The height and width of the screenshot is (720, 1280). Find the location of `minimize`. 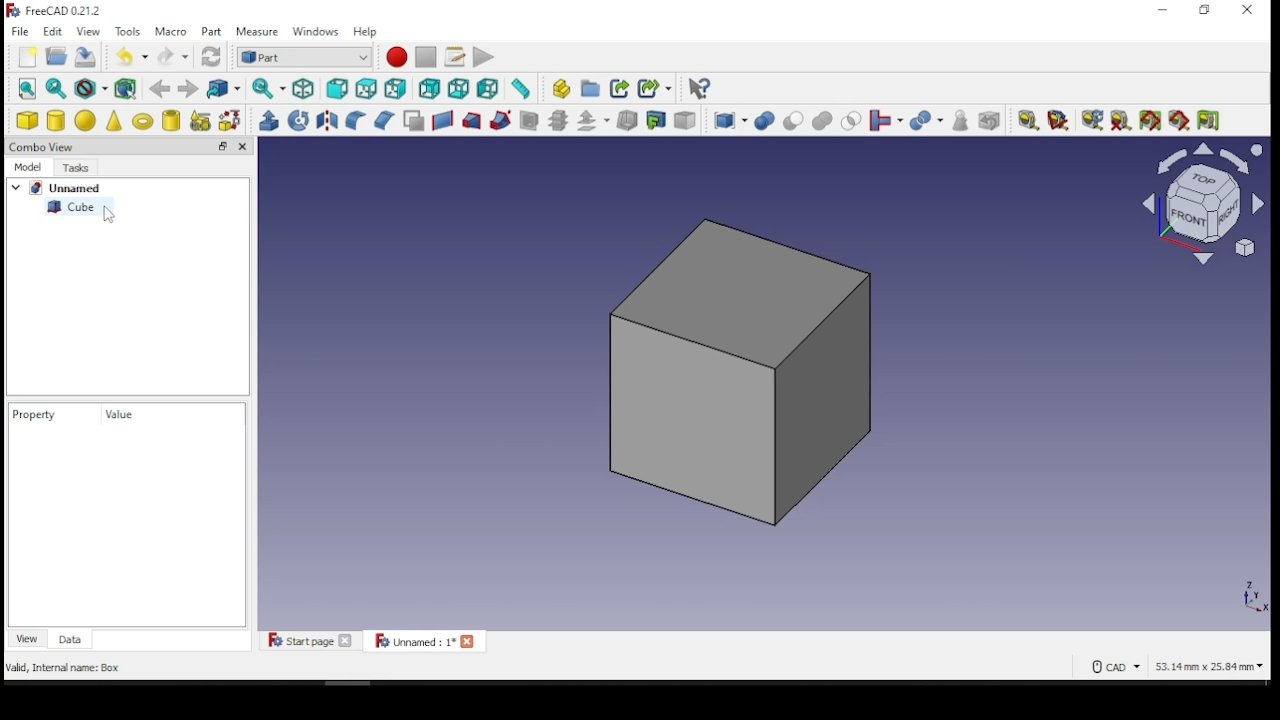

minimize is located at coordinates (1165, 10).